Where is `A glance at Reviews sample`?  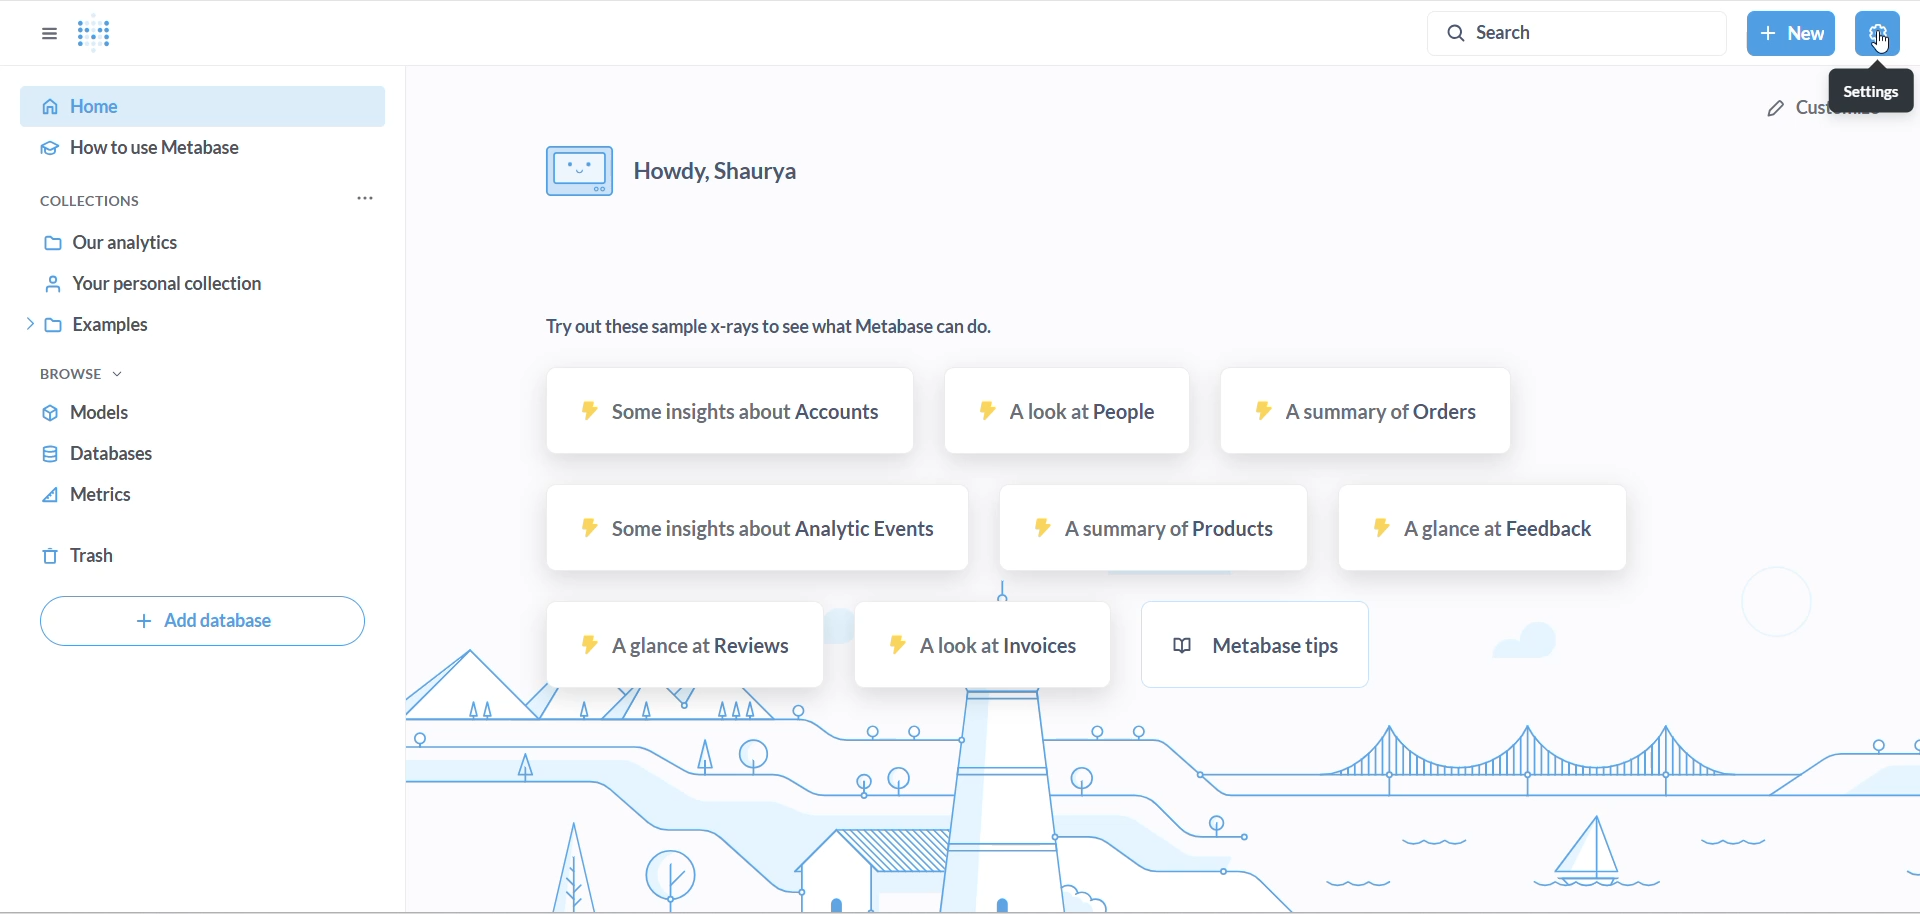 A glance at Reviews sample is located at coordinates (679, 646).